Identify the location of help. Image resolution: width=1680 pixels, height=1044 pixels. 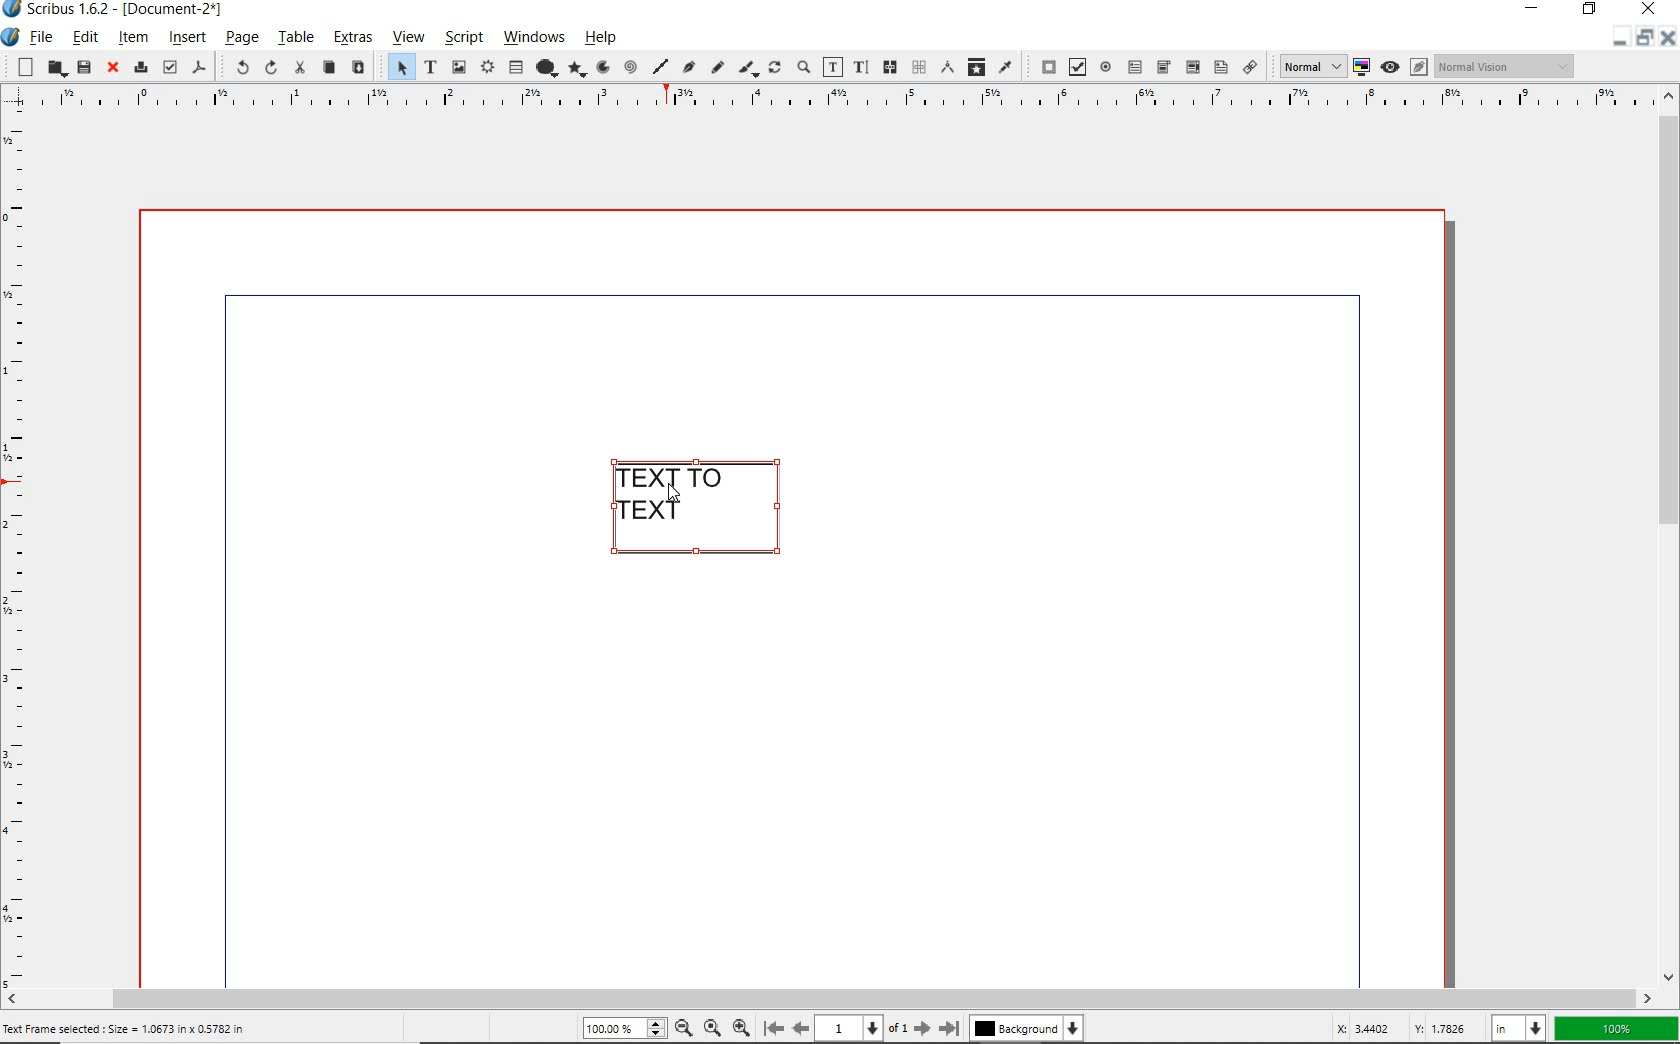
(600, 40).